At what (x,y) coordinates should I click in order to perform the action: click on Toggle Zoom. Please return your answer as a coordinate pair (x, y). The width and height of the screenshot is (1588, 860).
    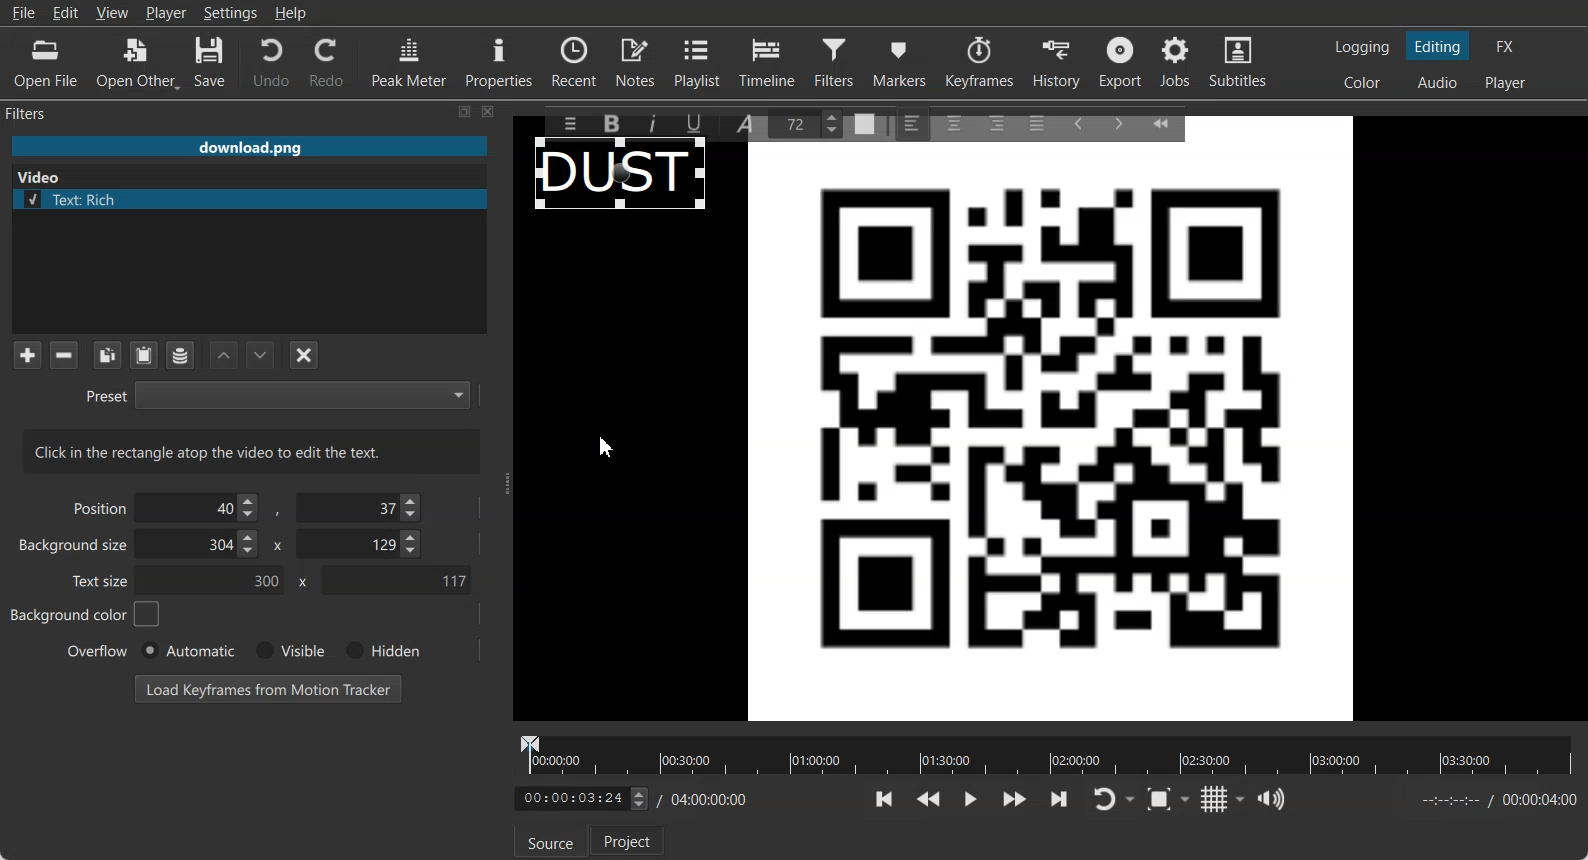
    Looking at the image, I should click on (1161, 800).